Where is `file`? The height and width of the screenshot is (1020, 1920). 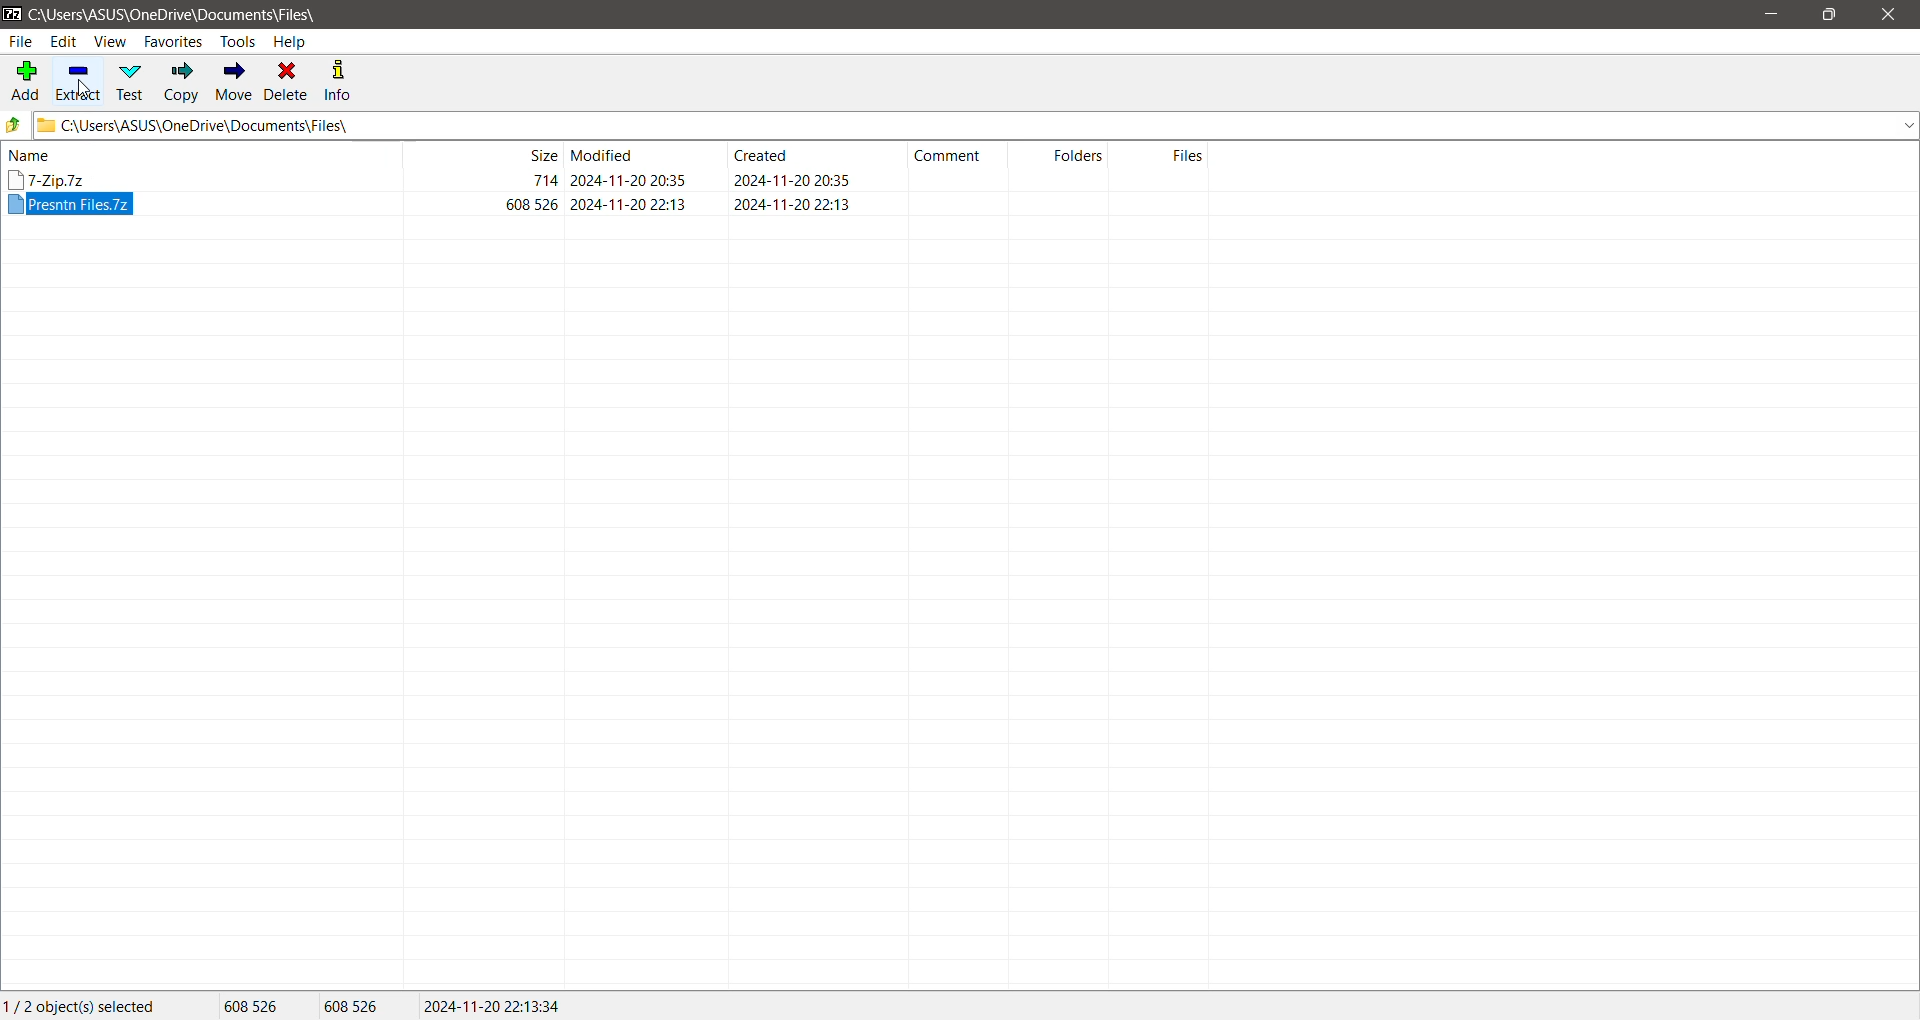
file is located at coordinates (48, 179).